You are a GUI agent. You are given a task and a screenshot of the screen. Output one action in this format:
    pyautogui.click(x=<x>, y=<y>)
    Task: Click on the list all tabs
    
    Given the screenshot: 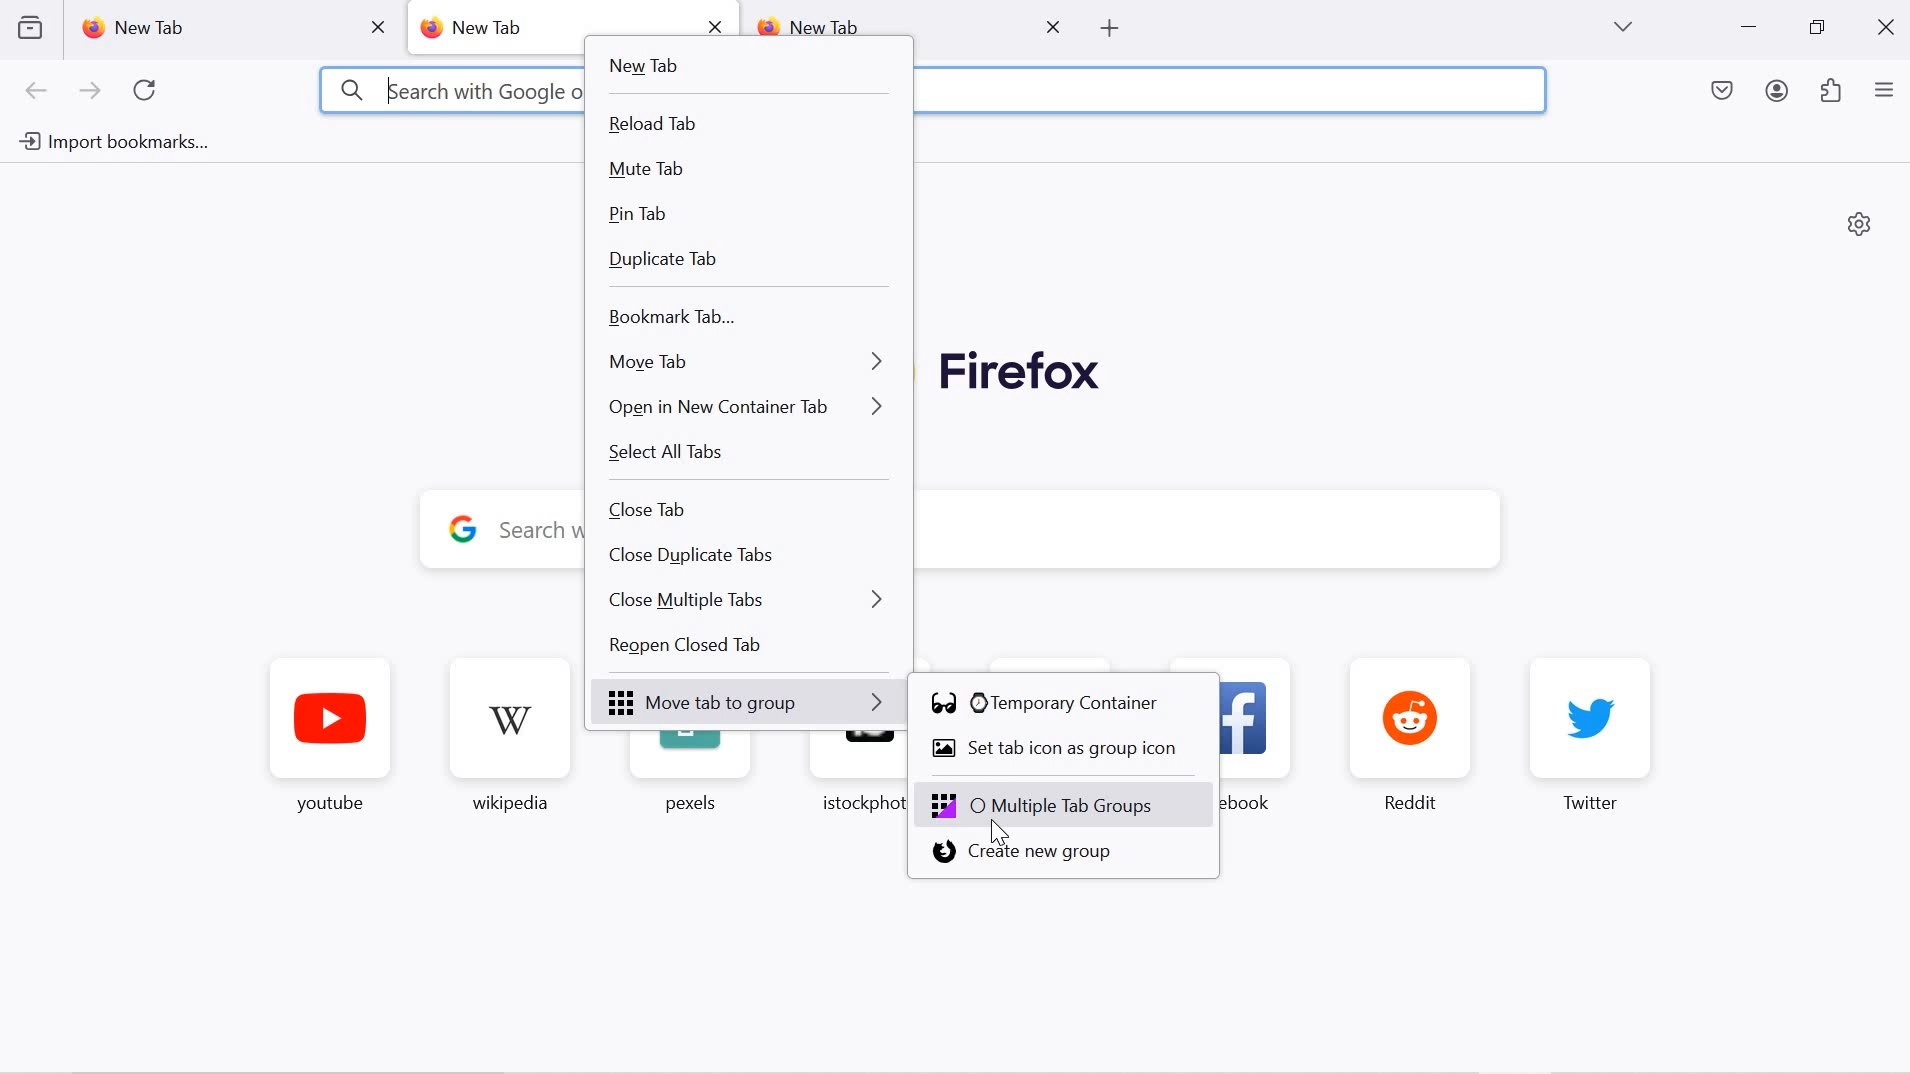 What is the action you would take?
    pyautogui.click(x=1622, y=27)
    